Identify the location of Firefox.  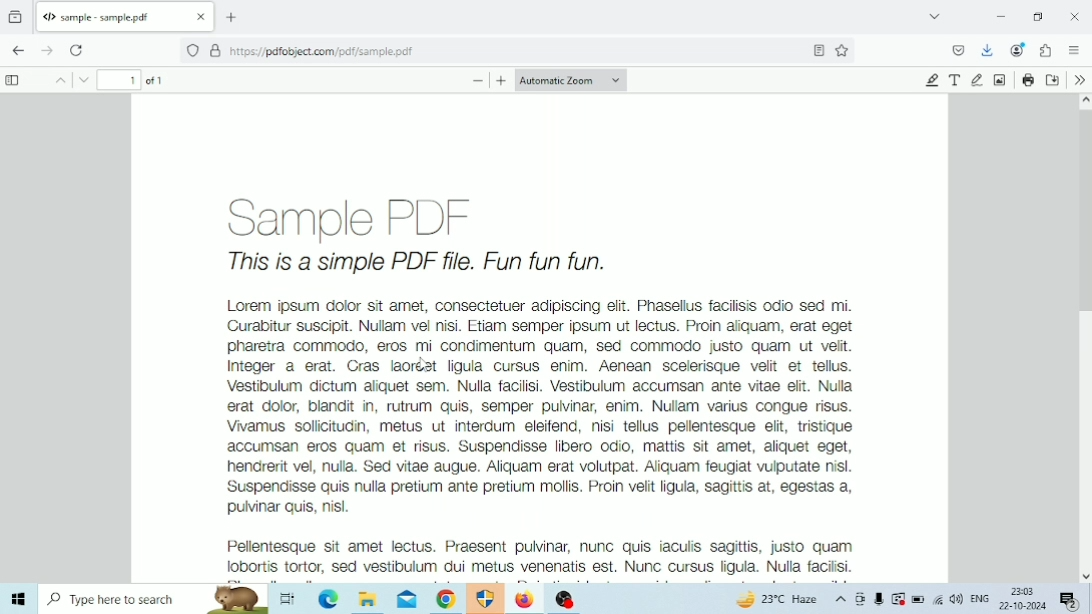
(524, 599).